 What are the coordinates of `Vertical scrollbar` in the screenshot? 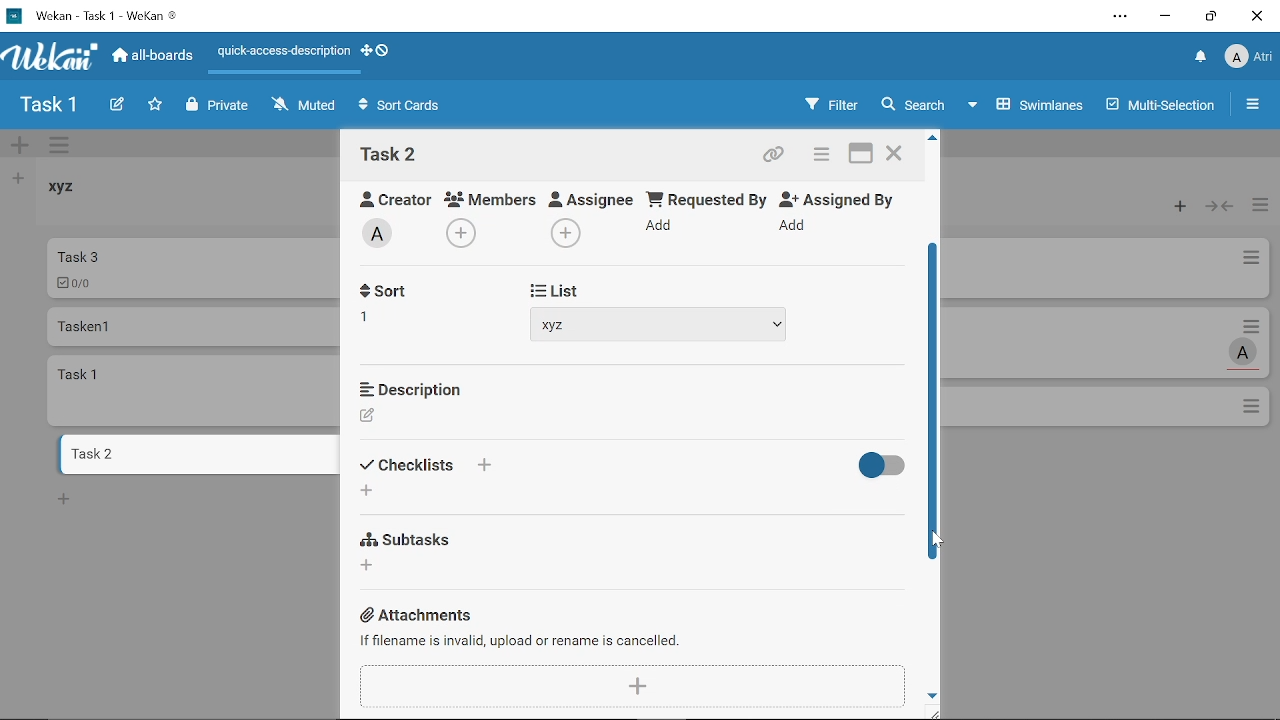 It's located at (935, 399).